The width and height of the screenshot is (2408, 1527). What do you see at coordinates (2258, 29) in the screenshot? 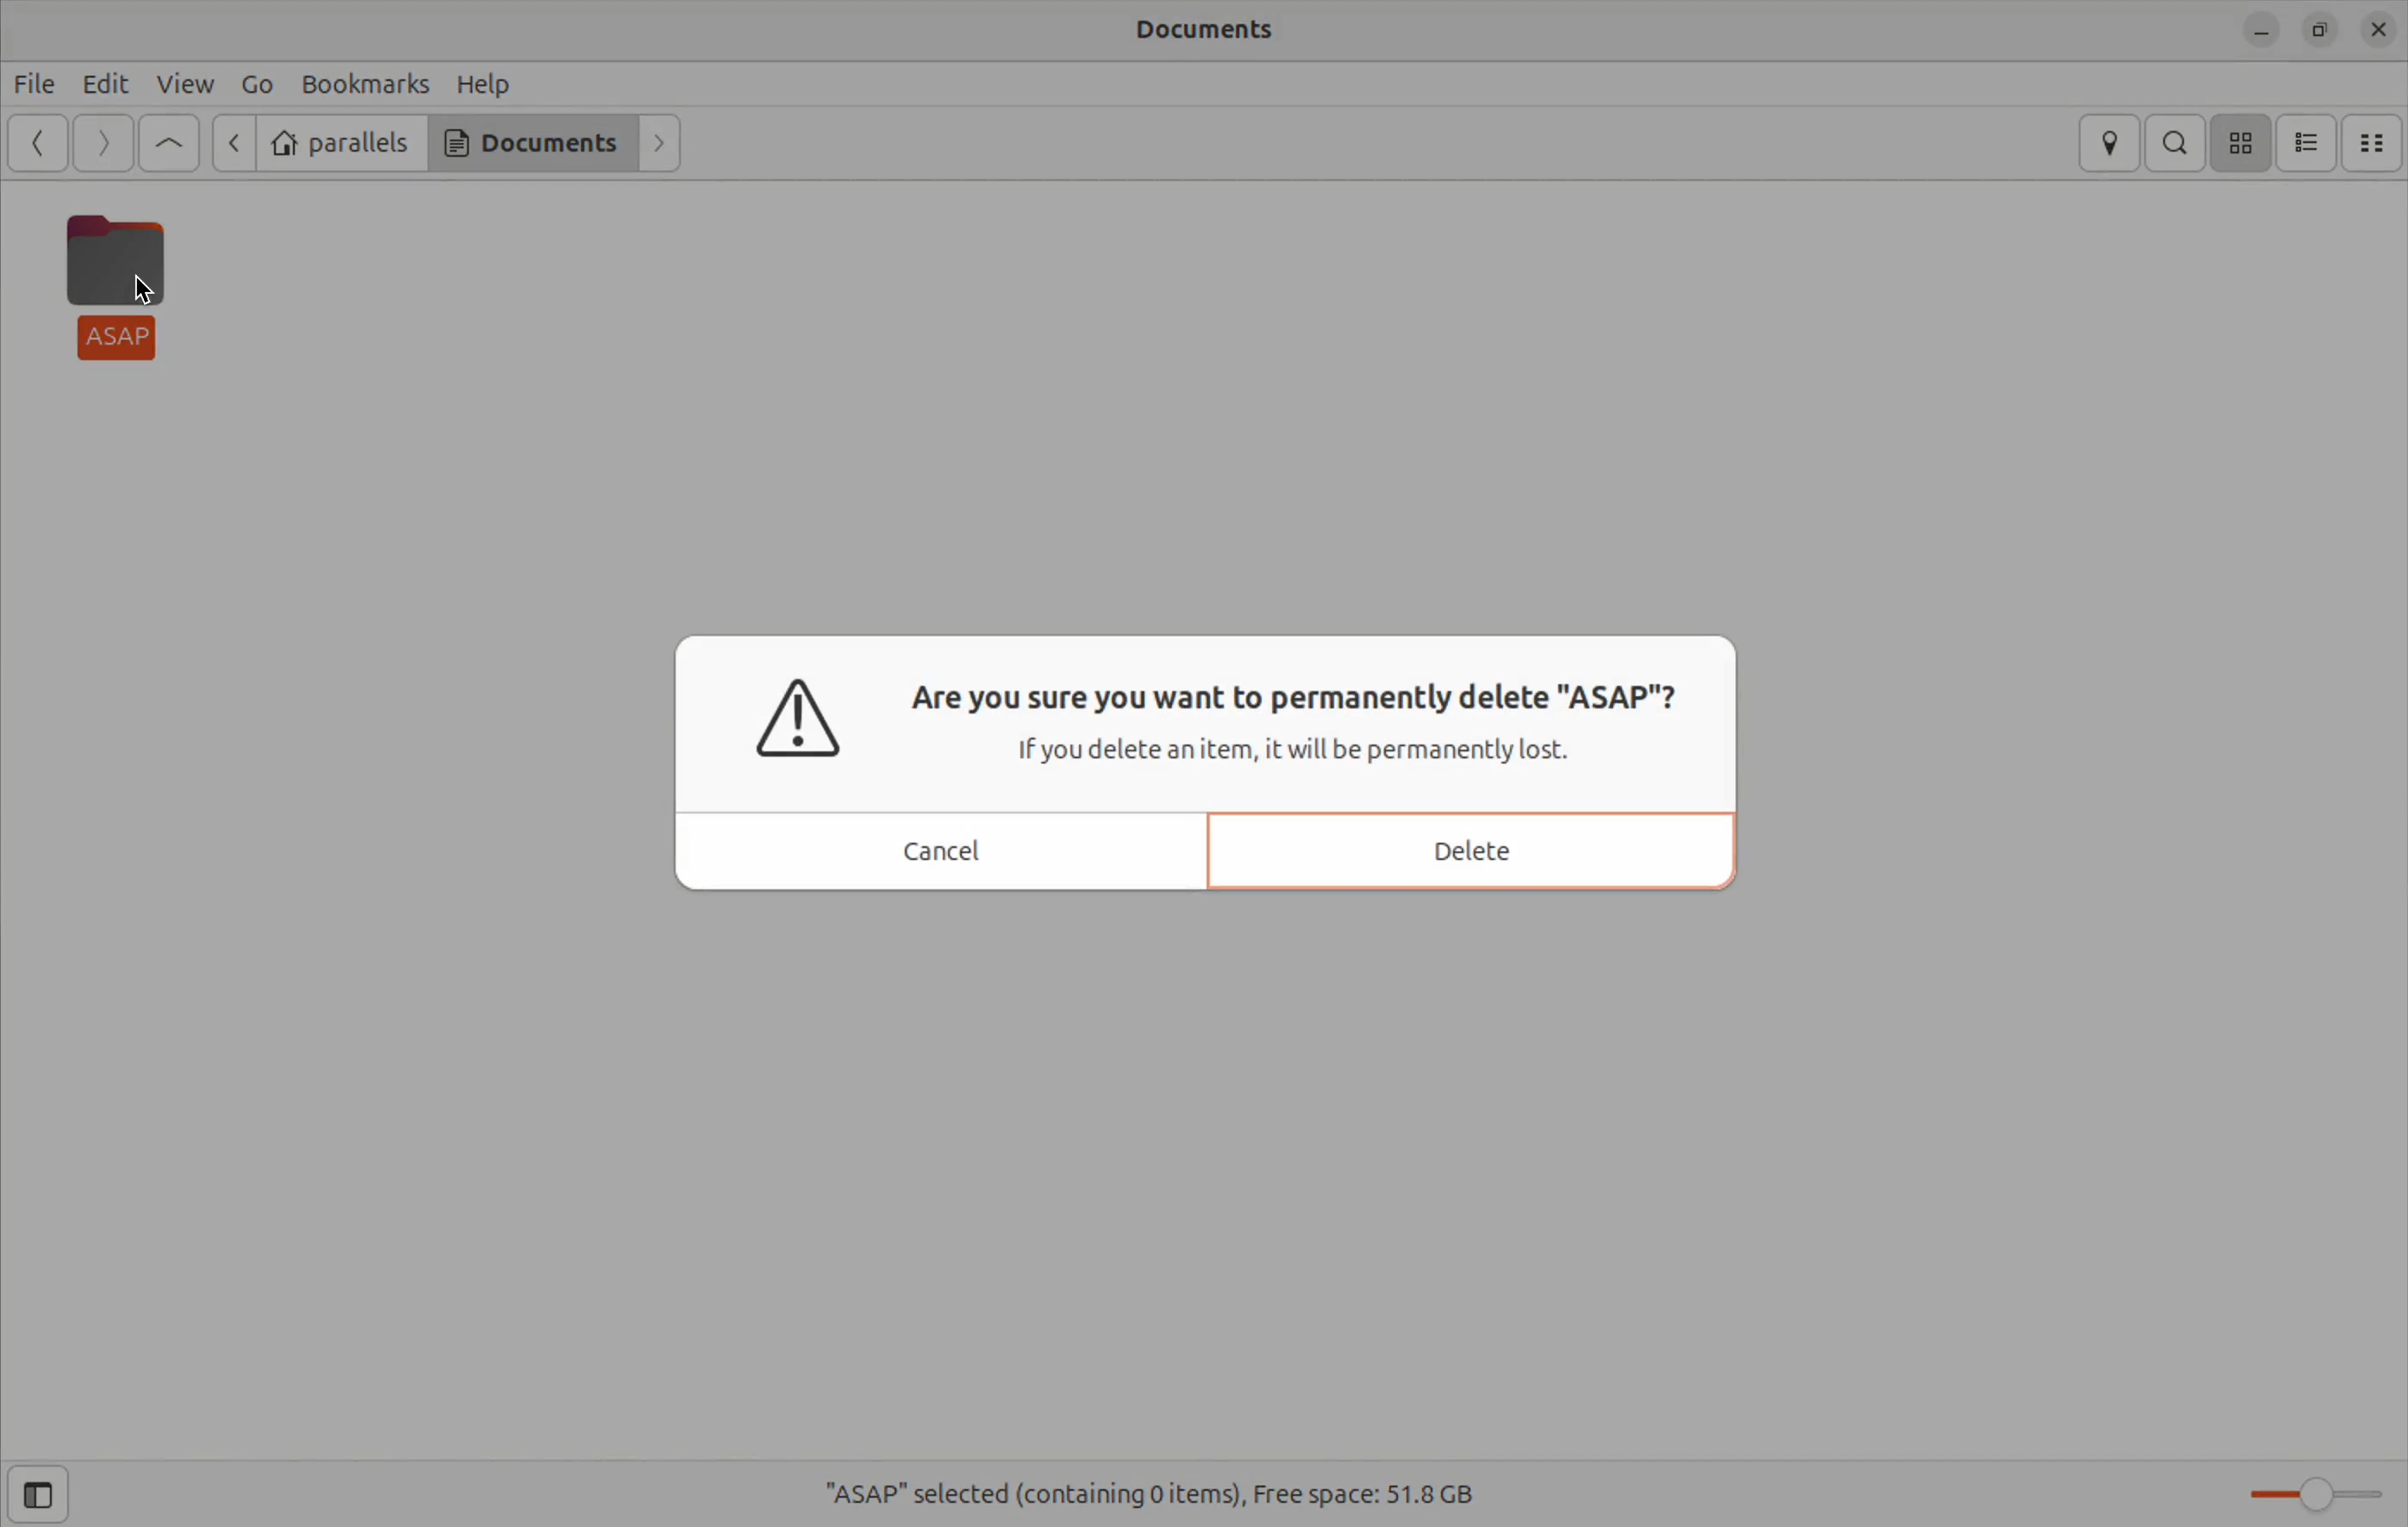
I see `minimize` at bounding box center [2258, 29].